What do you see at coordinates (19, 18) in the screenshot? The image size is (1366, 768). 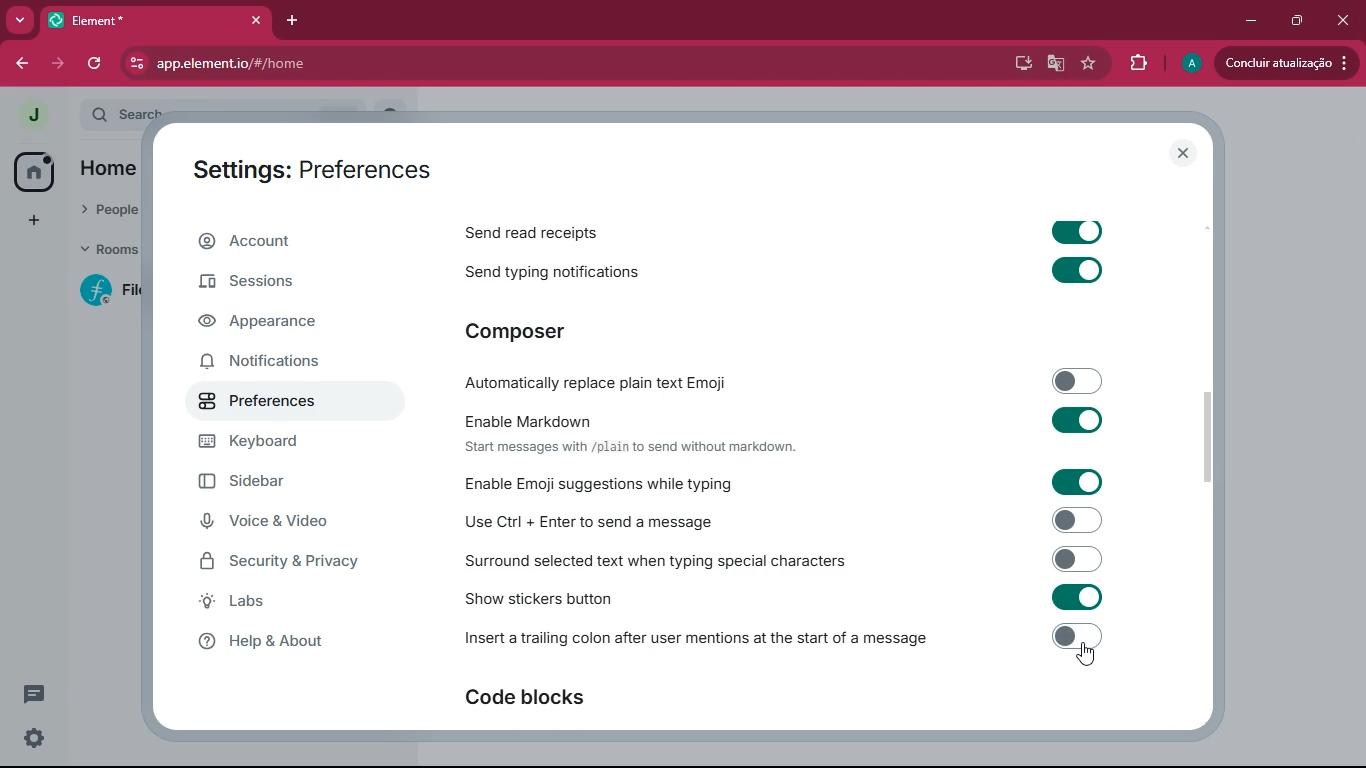 I see `more` at bounding box center [19, 18].